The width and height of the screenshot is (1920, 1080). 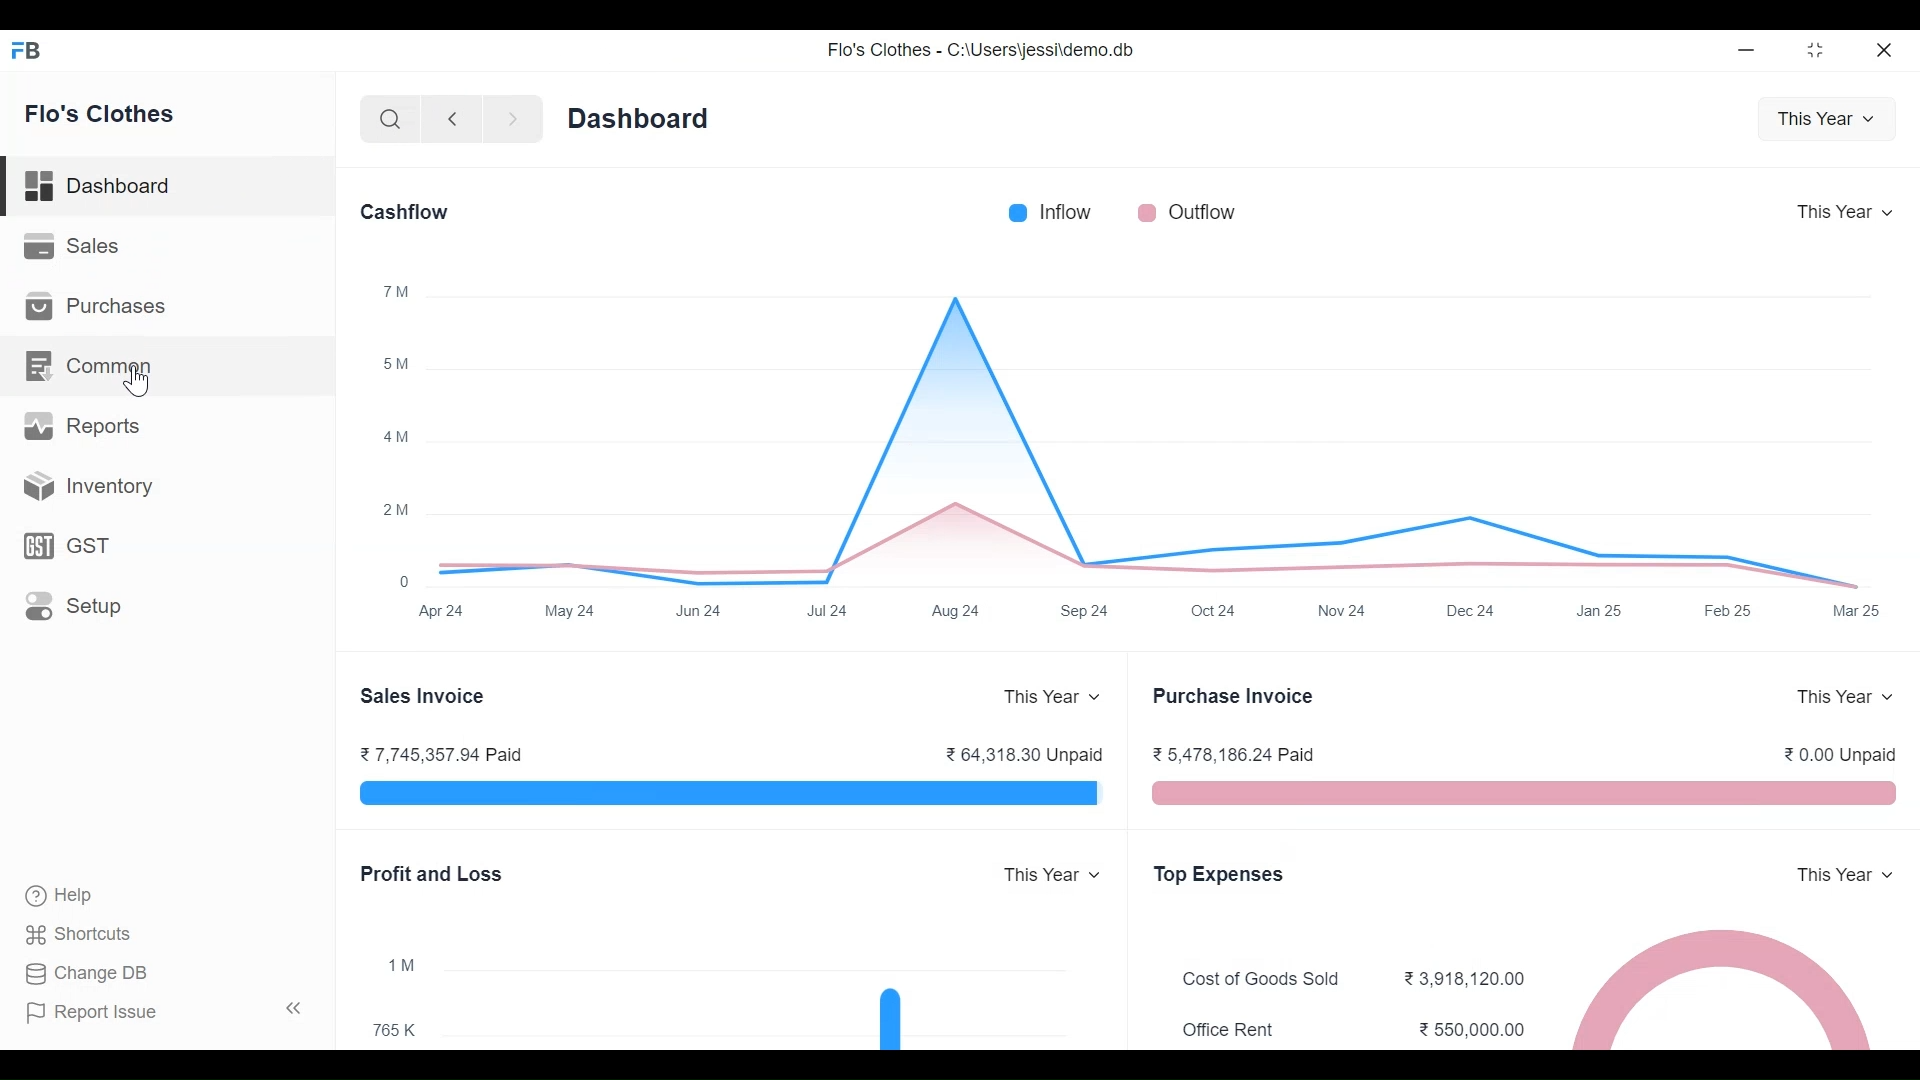 What do you see at coordinates (390, 121) in the screenshot?
I see `Search` at bounding box center [390, 121].